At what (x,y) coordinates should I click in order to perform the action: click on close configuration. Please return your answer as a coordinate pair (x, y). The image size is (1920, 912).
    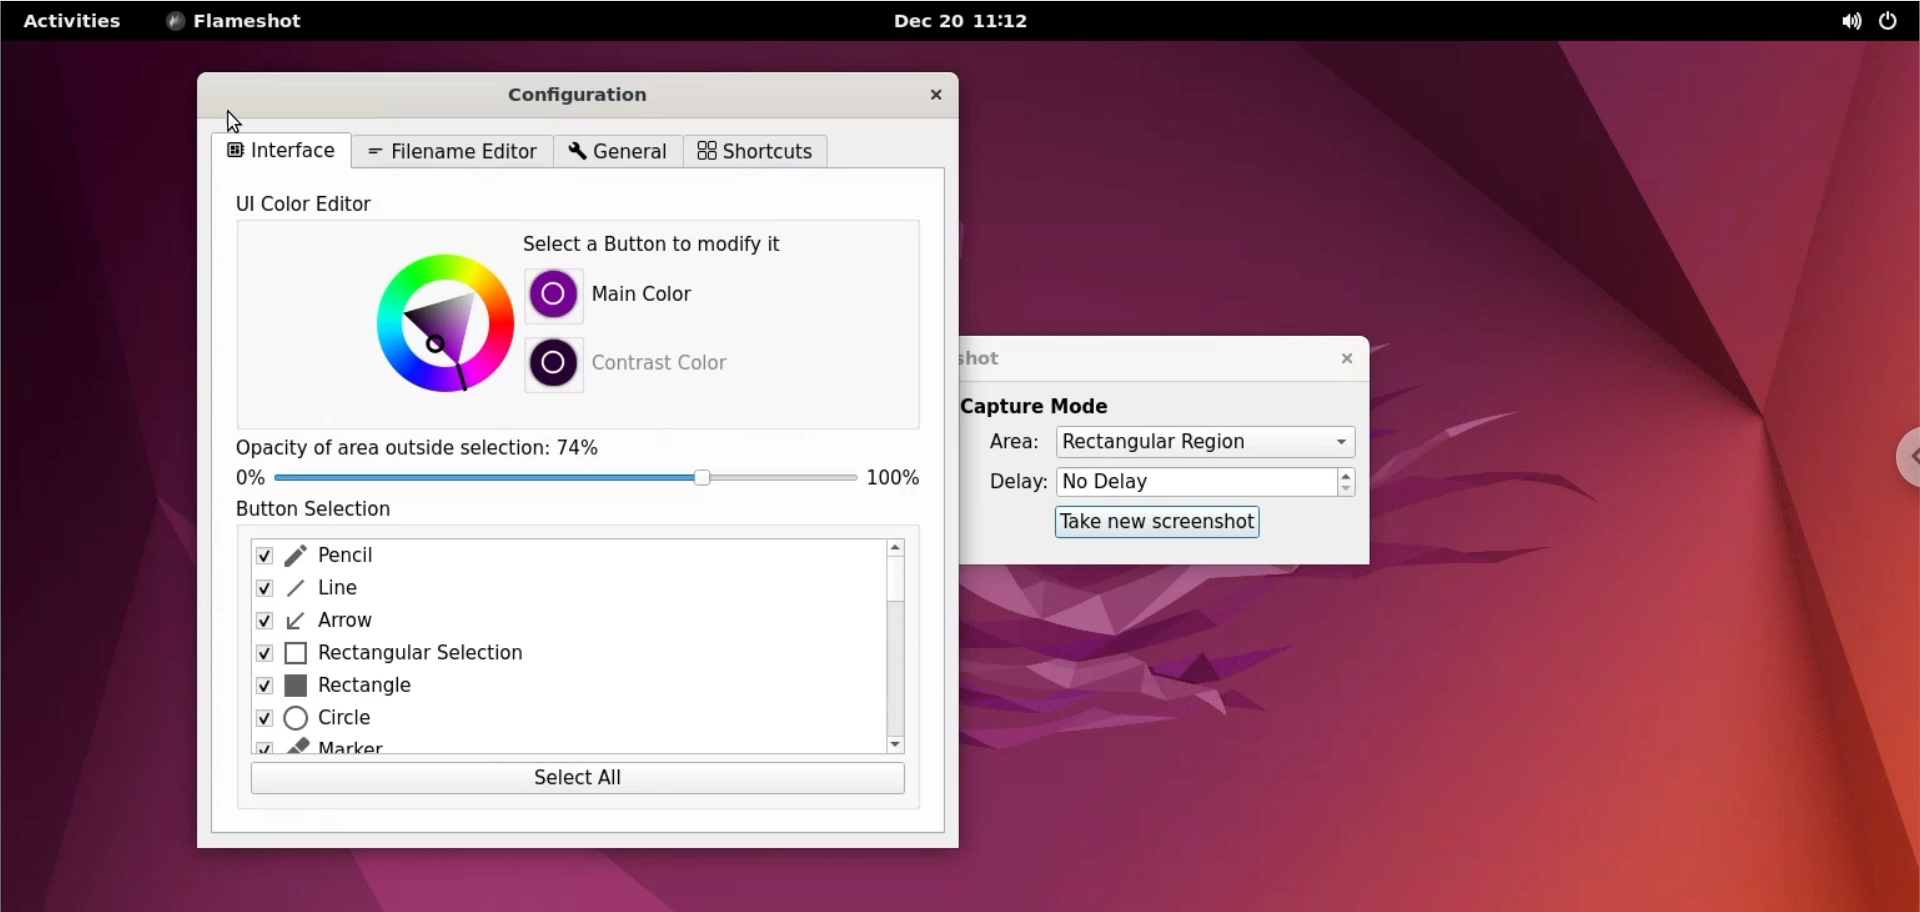
    Looking at the image, I should click on (939, 94).